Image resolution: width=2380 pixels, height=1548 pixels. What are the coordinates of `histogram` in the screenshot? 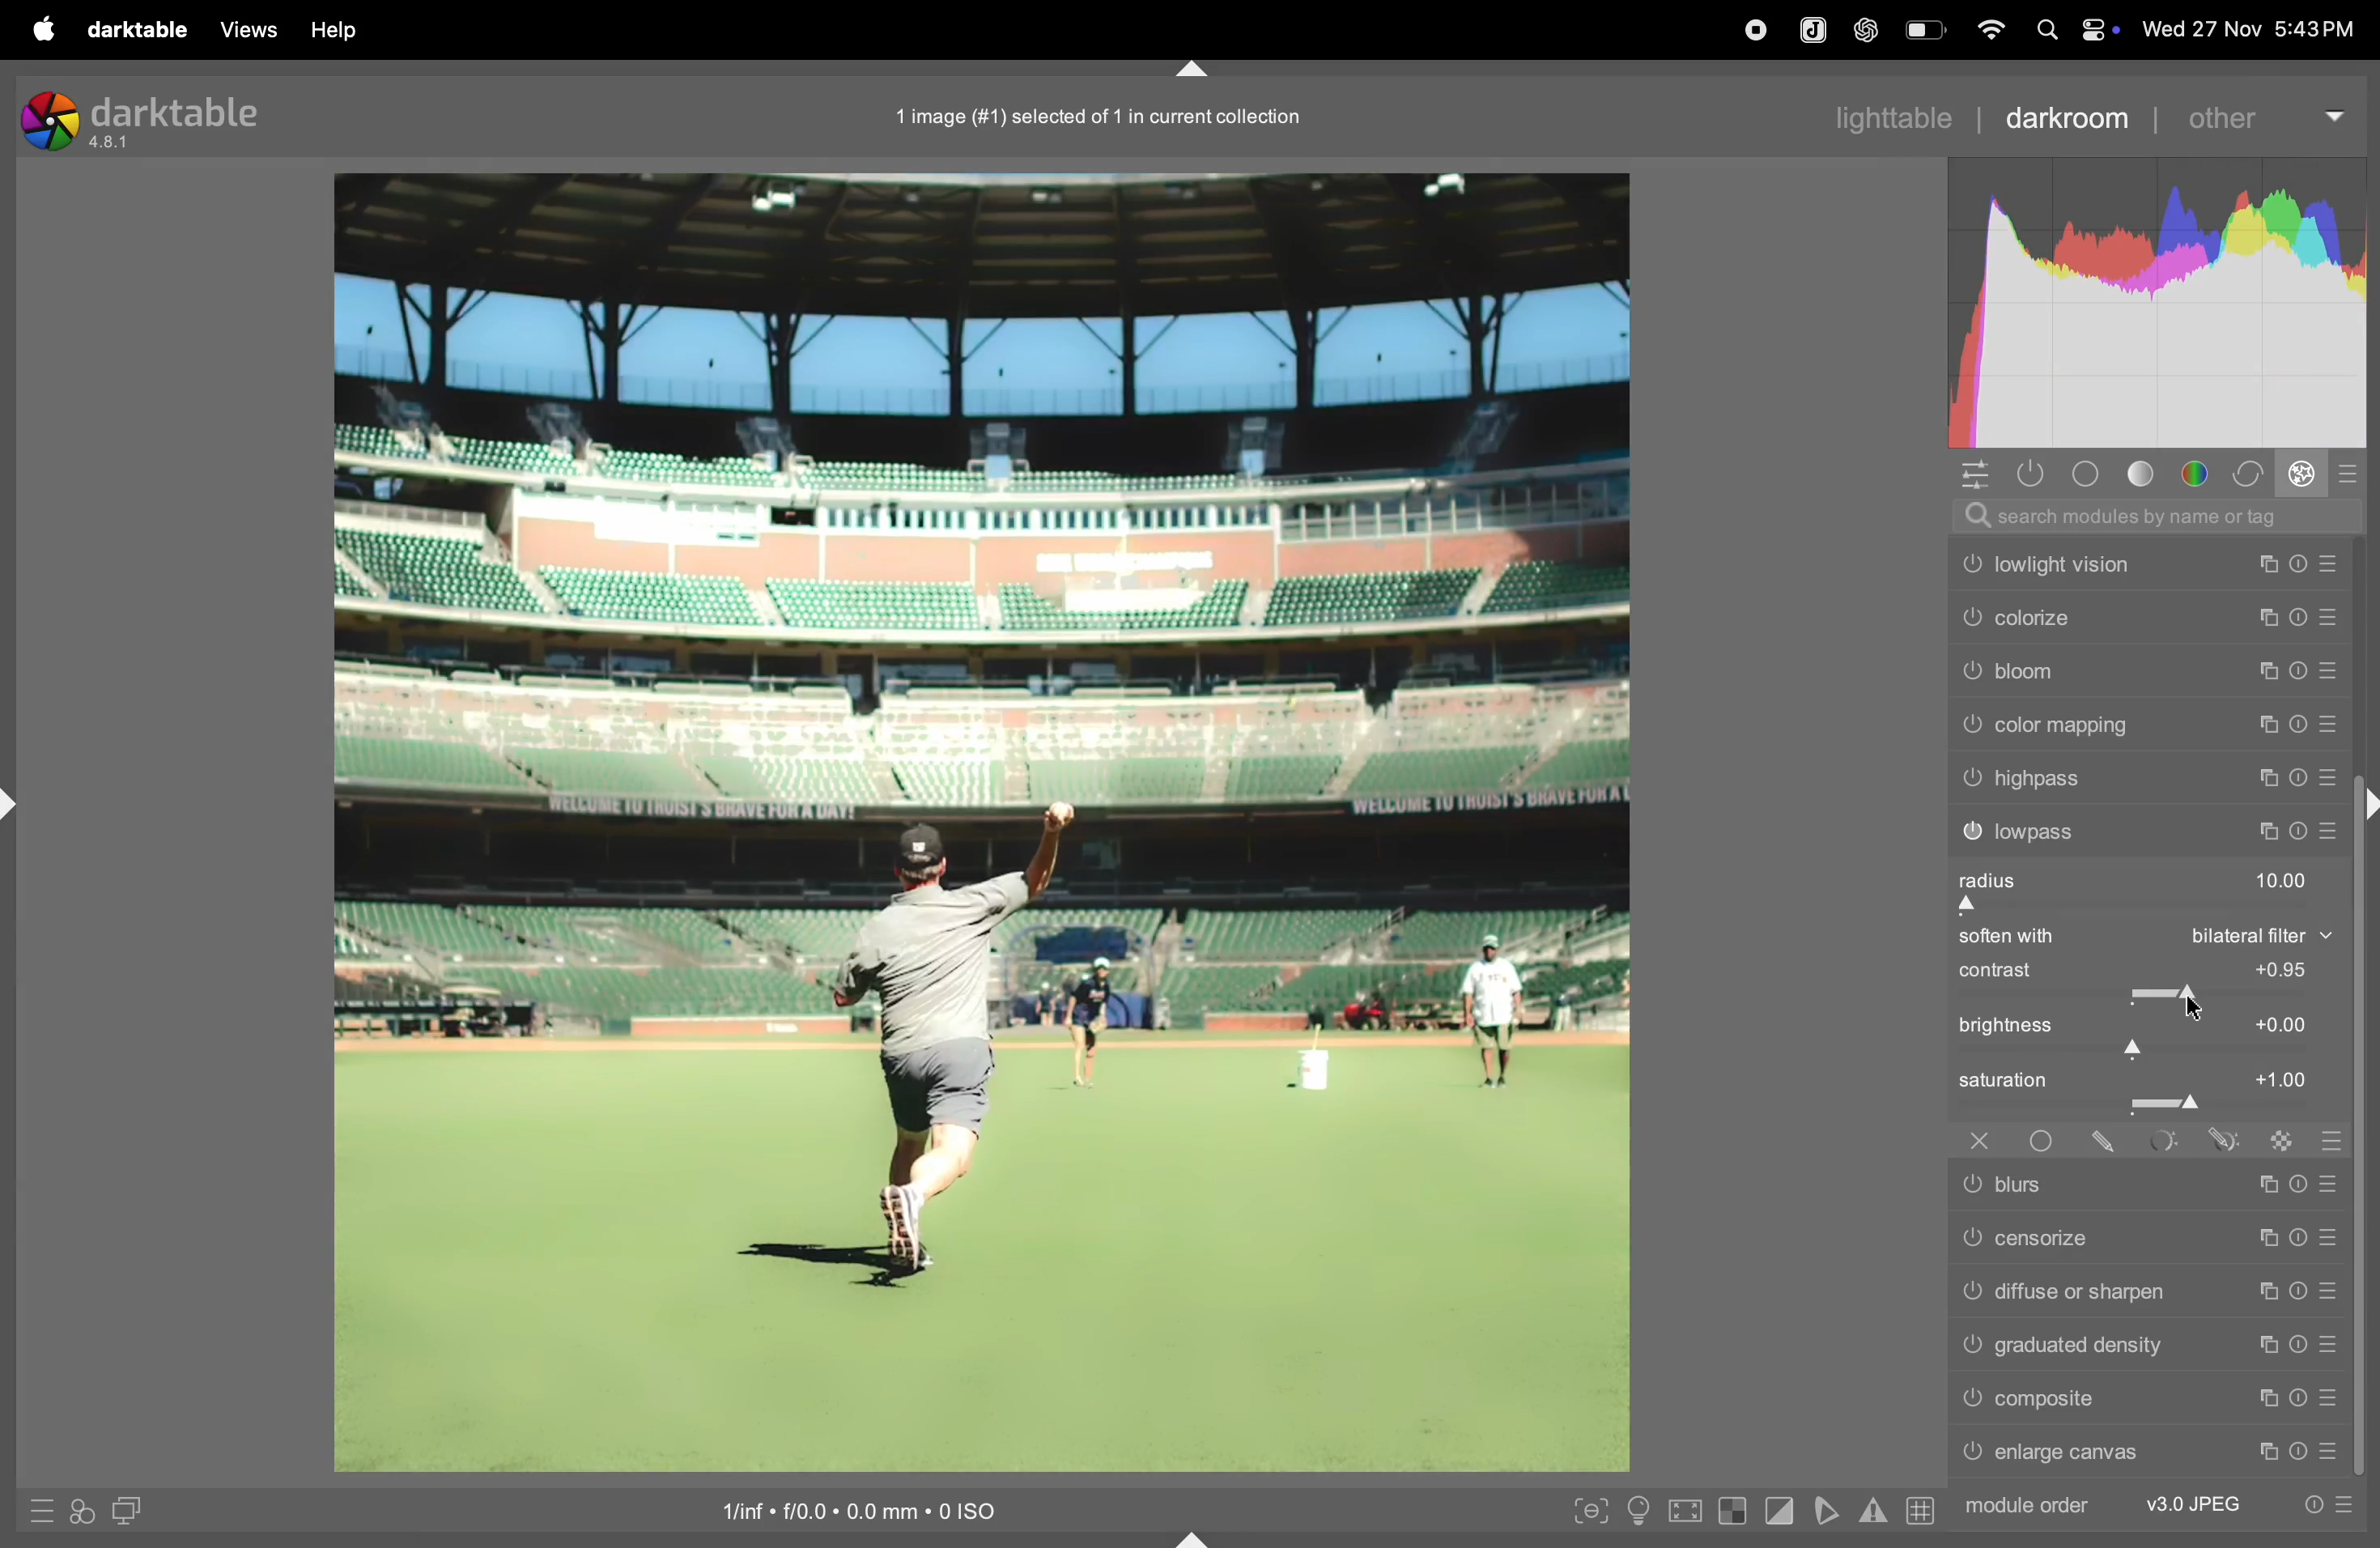 It's located at (2166, 305).